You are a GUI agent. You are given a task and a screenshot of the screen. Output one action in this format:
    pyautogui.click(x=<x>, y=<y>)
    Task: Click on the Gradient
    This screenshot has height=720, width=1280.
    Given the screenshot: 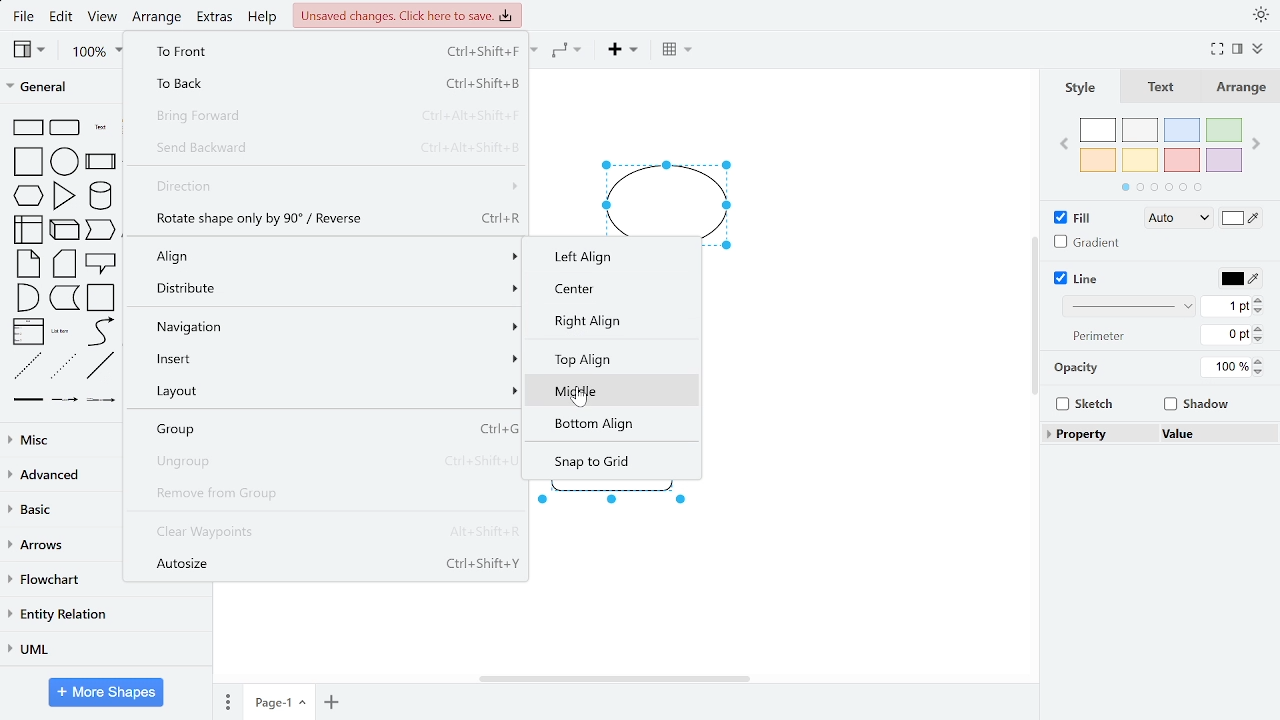 What is the action you would take?
    pyautogui.click(x=1083, y=241)
    